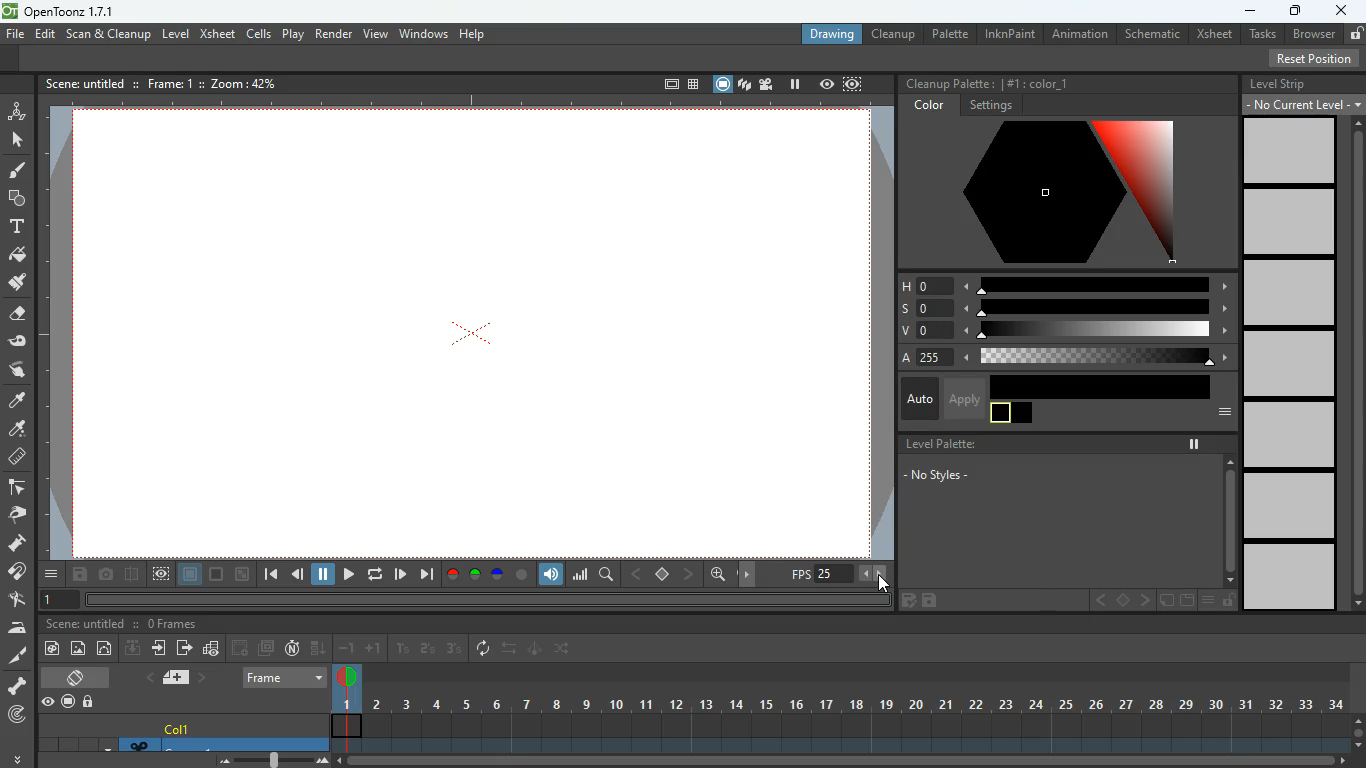 This screenshot has width=1366, height=768. What do you see at coordinates (16, 111) in the screenshot?
I see `animate` at bounding box center [16, 111].